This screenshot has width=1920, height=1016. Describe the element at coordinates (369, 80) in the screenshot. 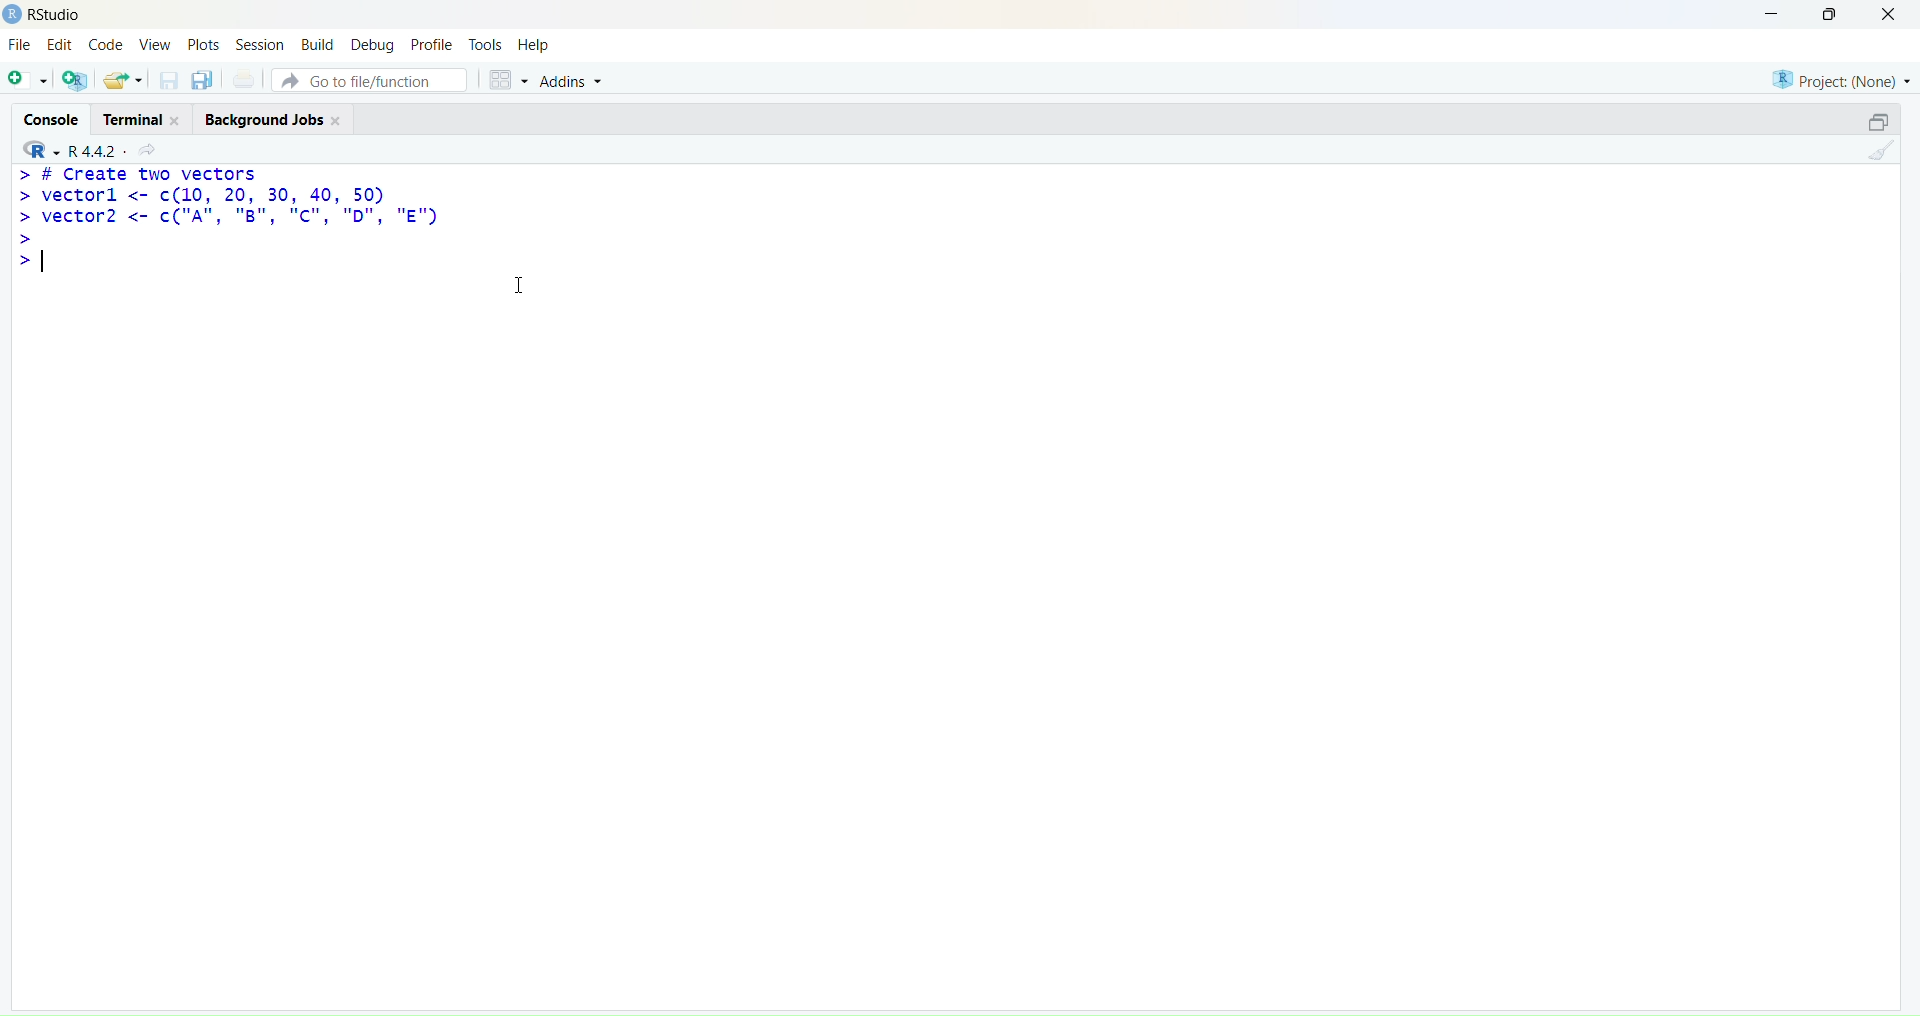

I see `Go to file/function` at that location.